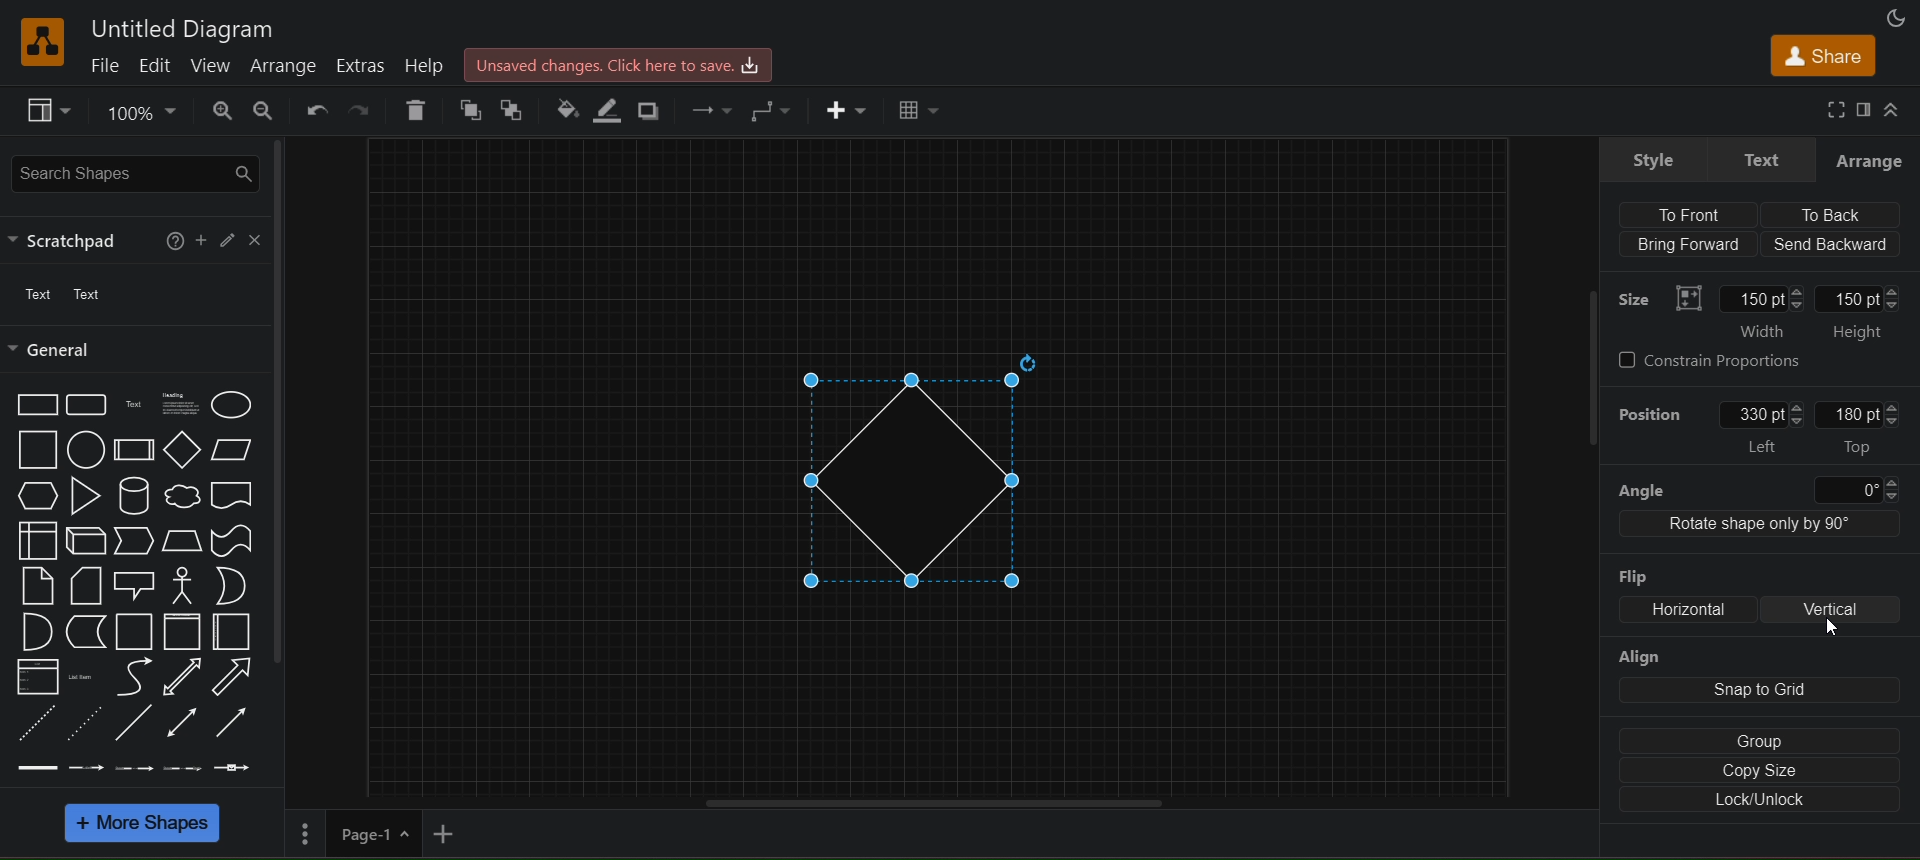  Describe the element at coordinates (182, 497) in the screenshot. I see `cloud` at that location.